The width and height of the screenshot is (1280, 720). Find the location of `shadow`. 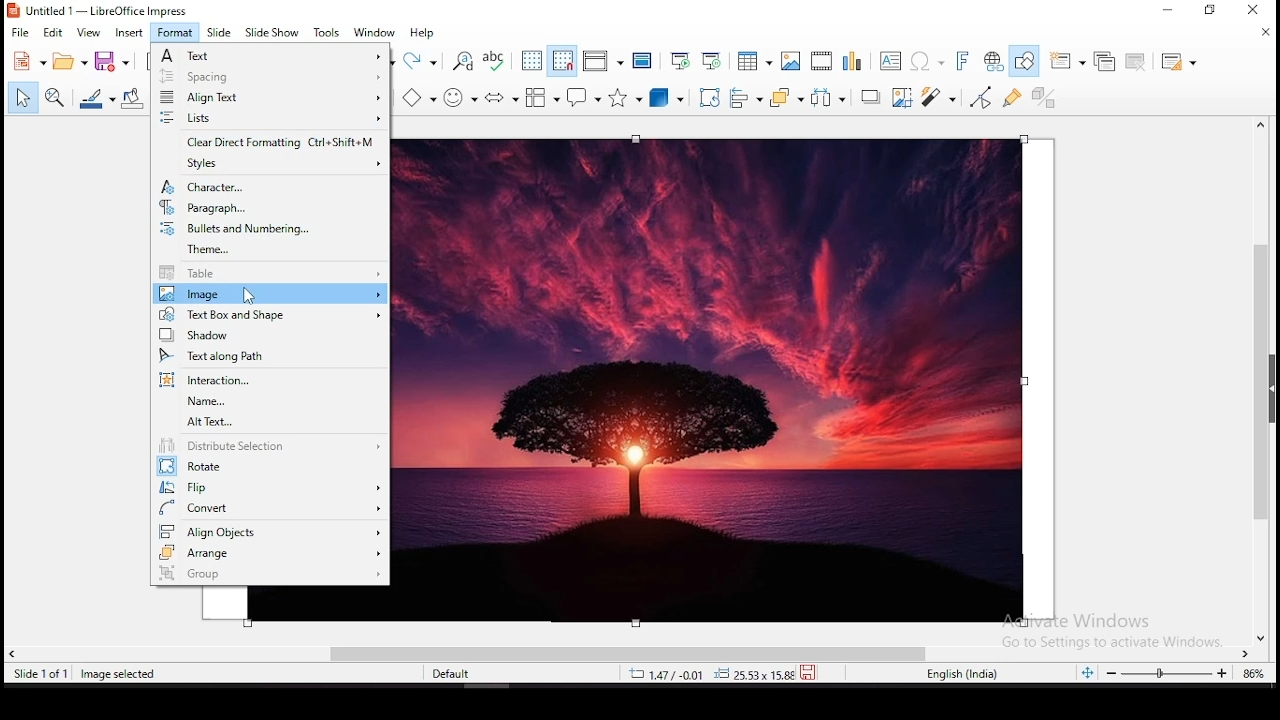

shadow is located at coordinates (267, 335).